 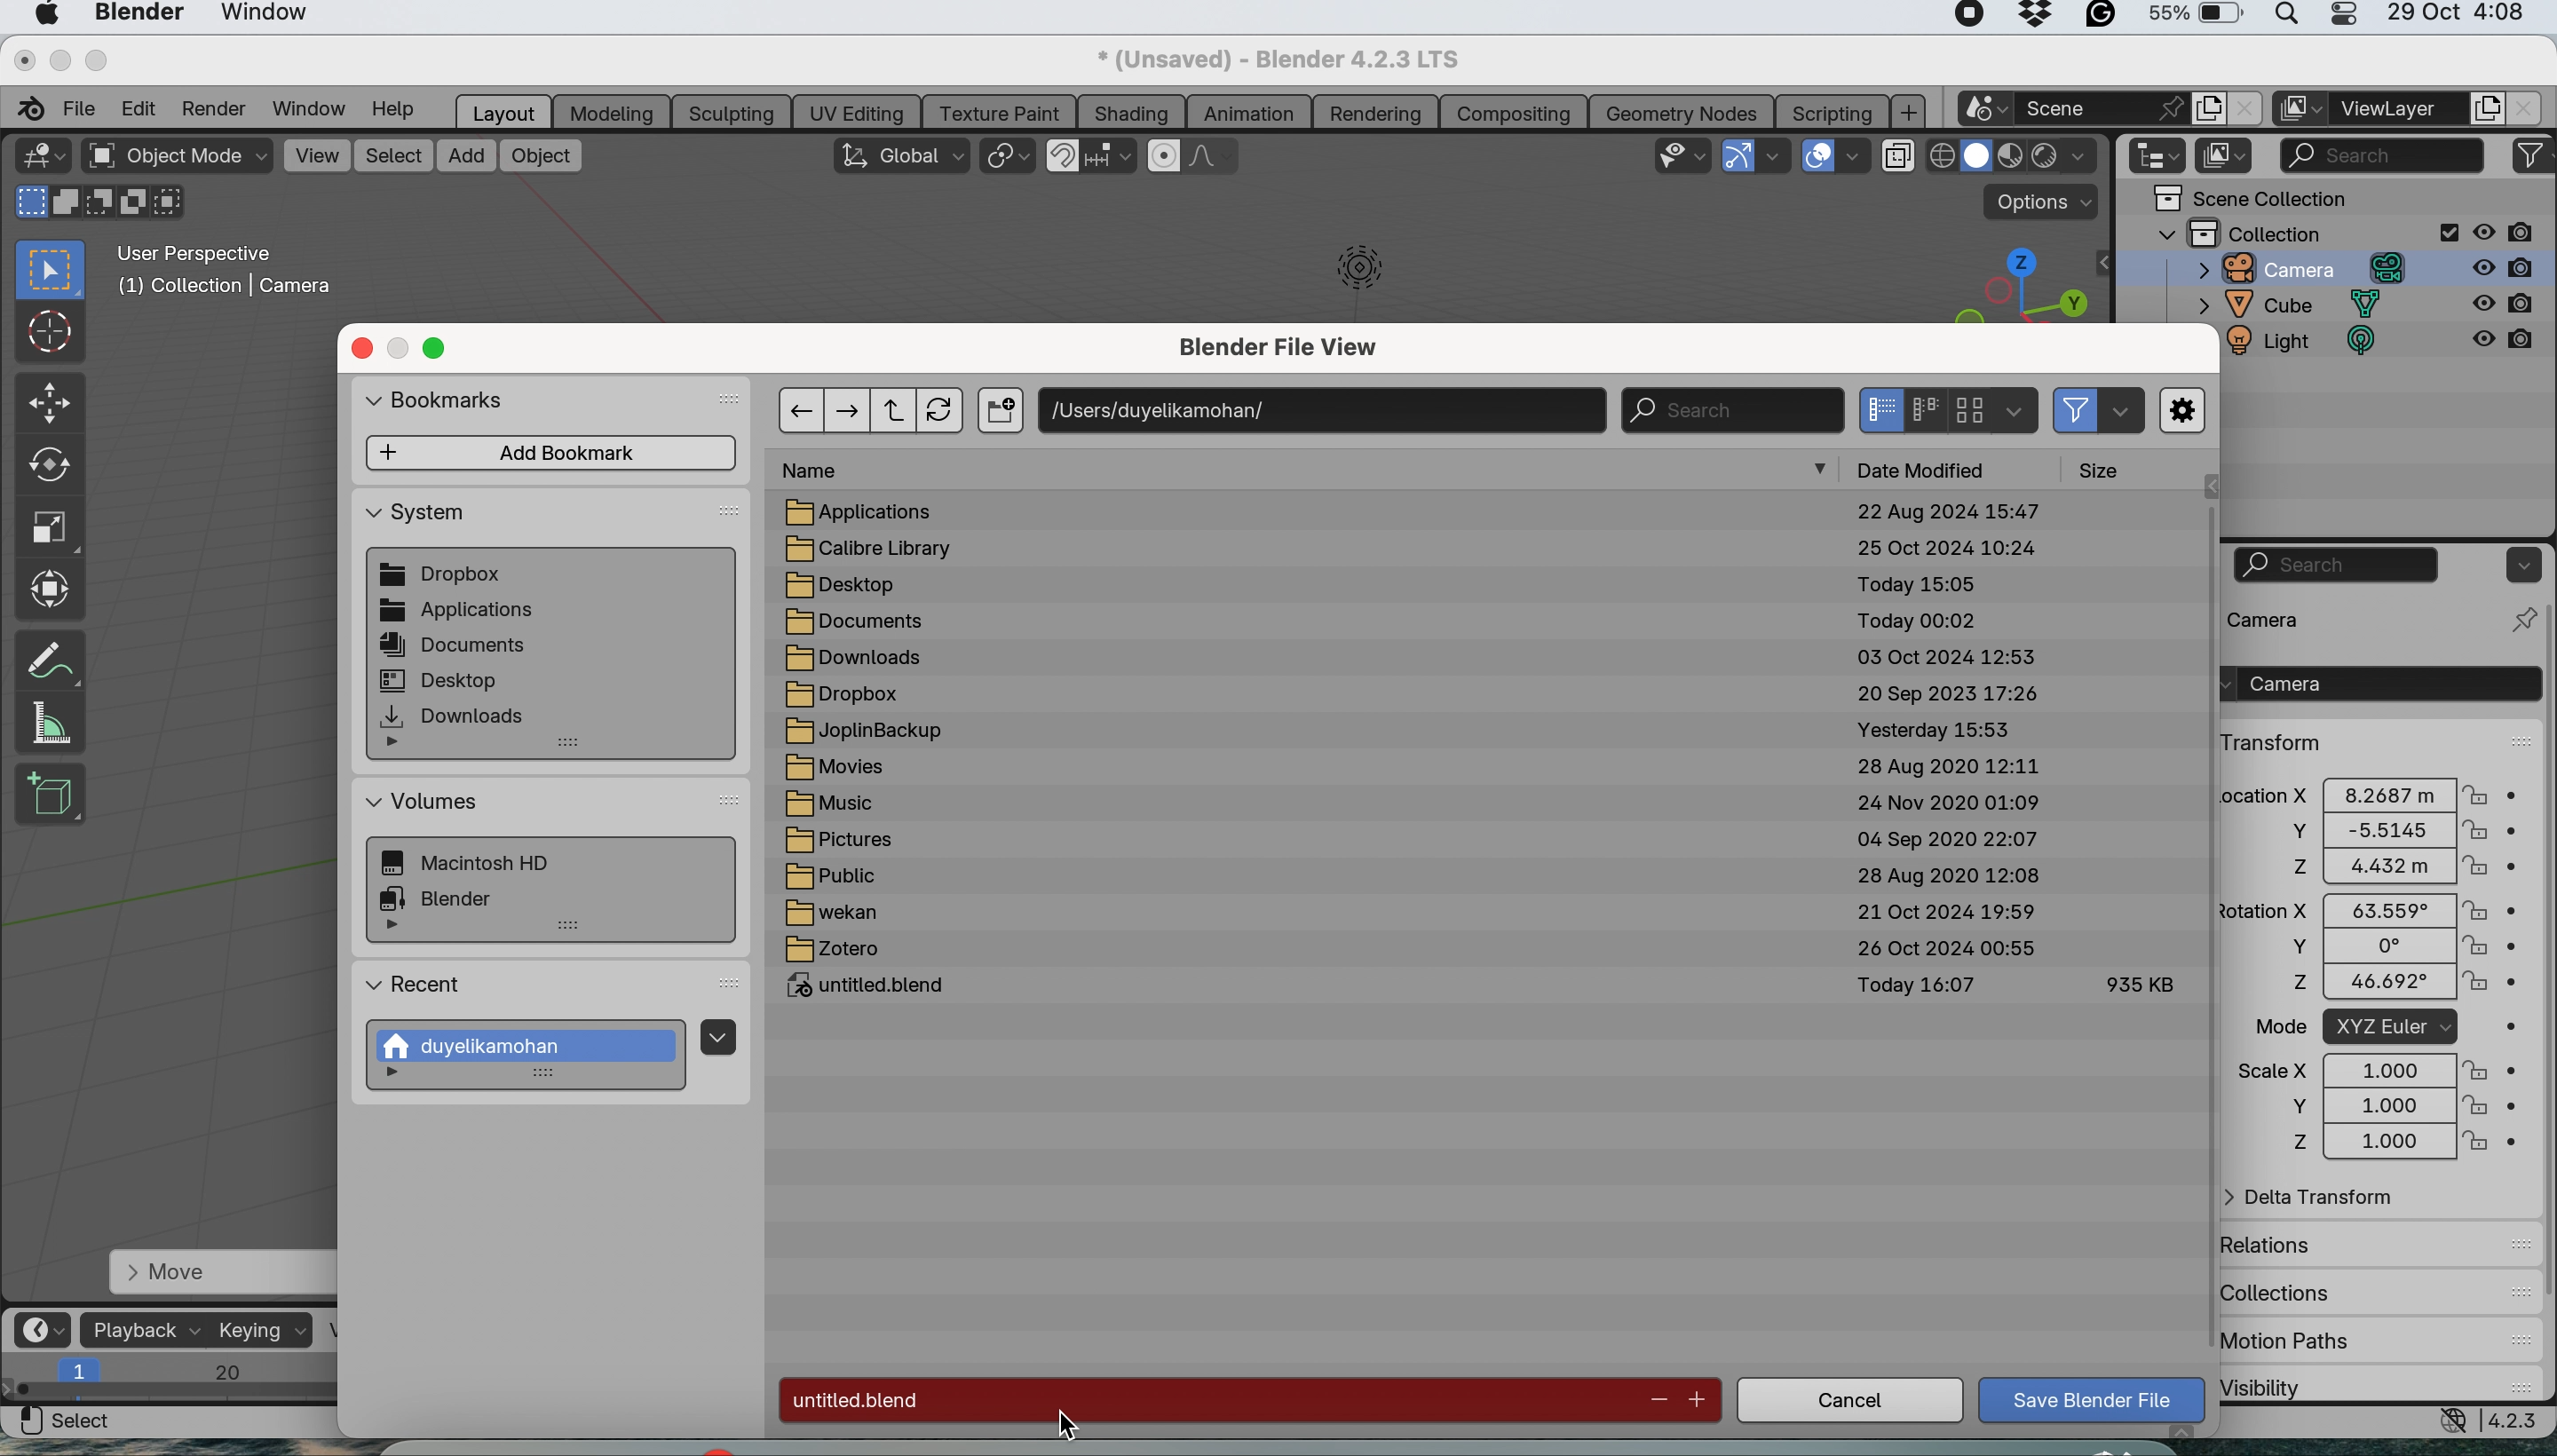 What do you see at coordinates (1684, 110) in the screenshot?
I see `geometry nodes` at bounding box center [1684, 110].